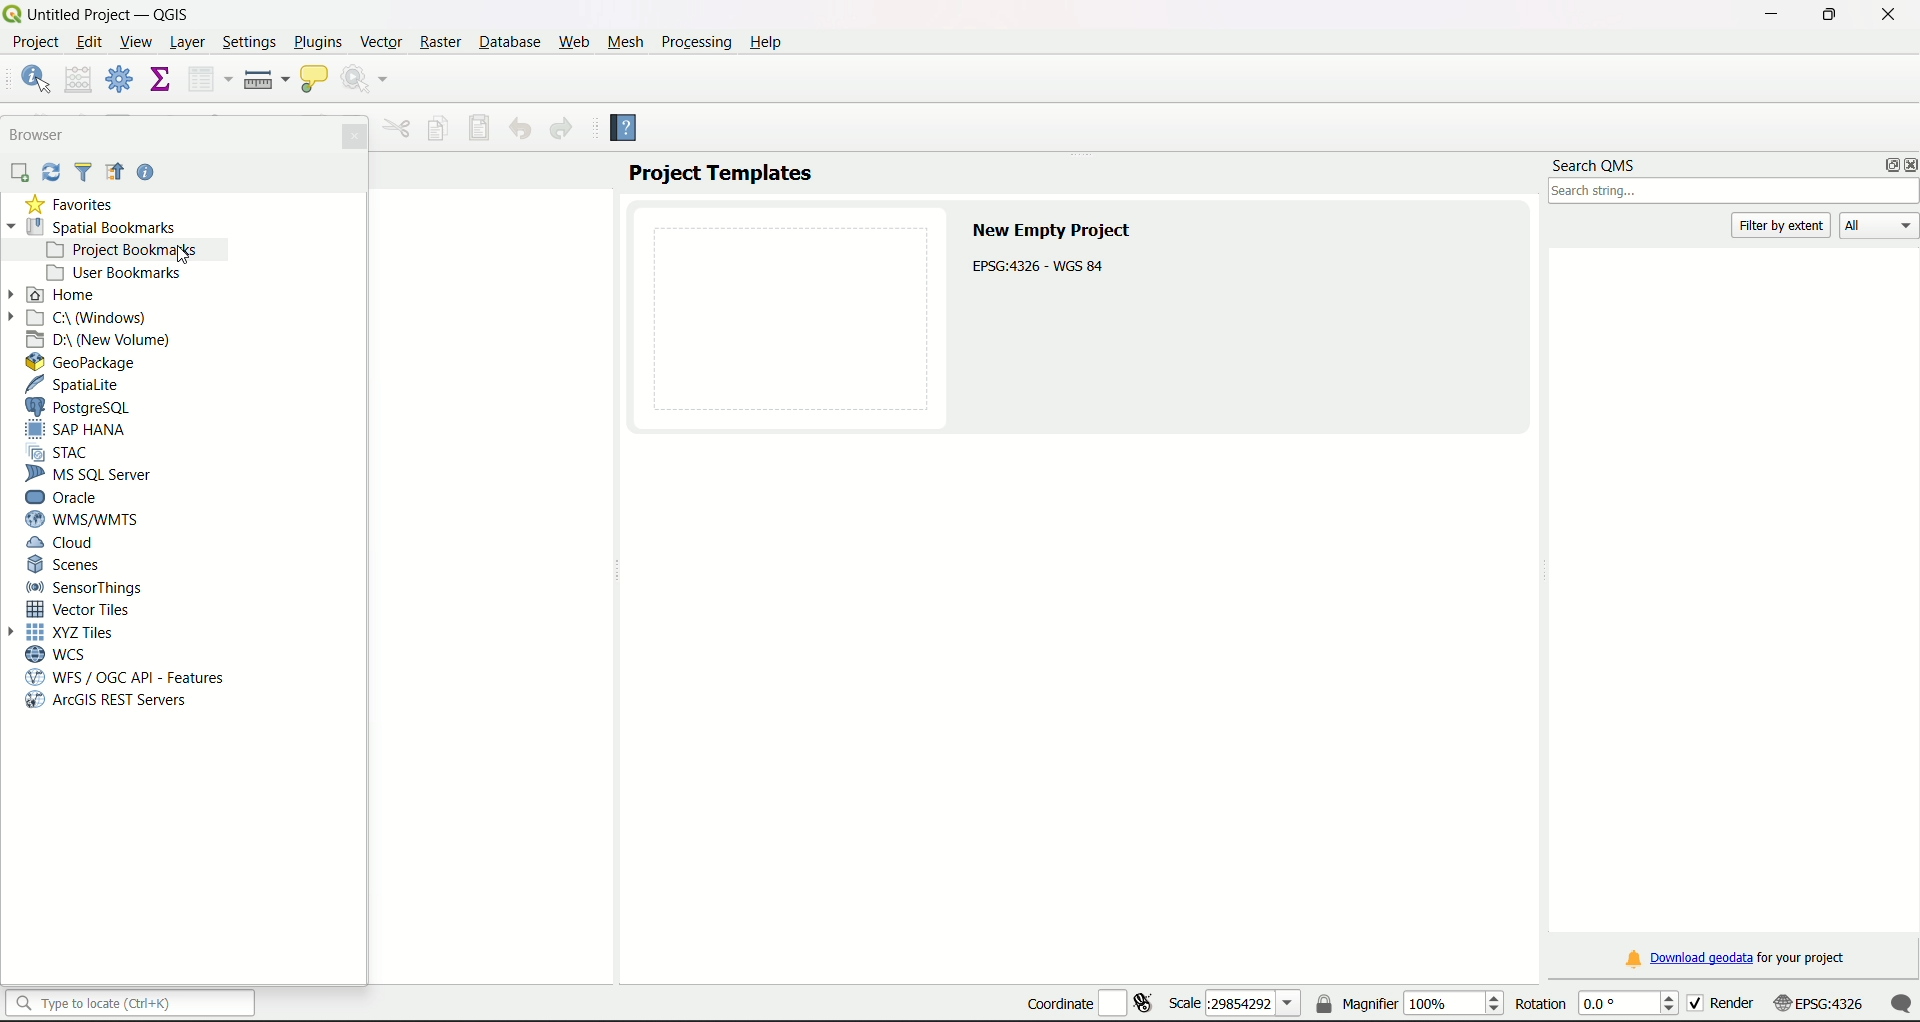  Describe the element at coordinates (1855, 1006) in the screenshot. I see `scale` at that location.